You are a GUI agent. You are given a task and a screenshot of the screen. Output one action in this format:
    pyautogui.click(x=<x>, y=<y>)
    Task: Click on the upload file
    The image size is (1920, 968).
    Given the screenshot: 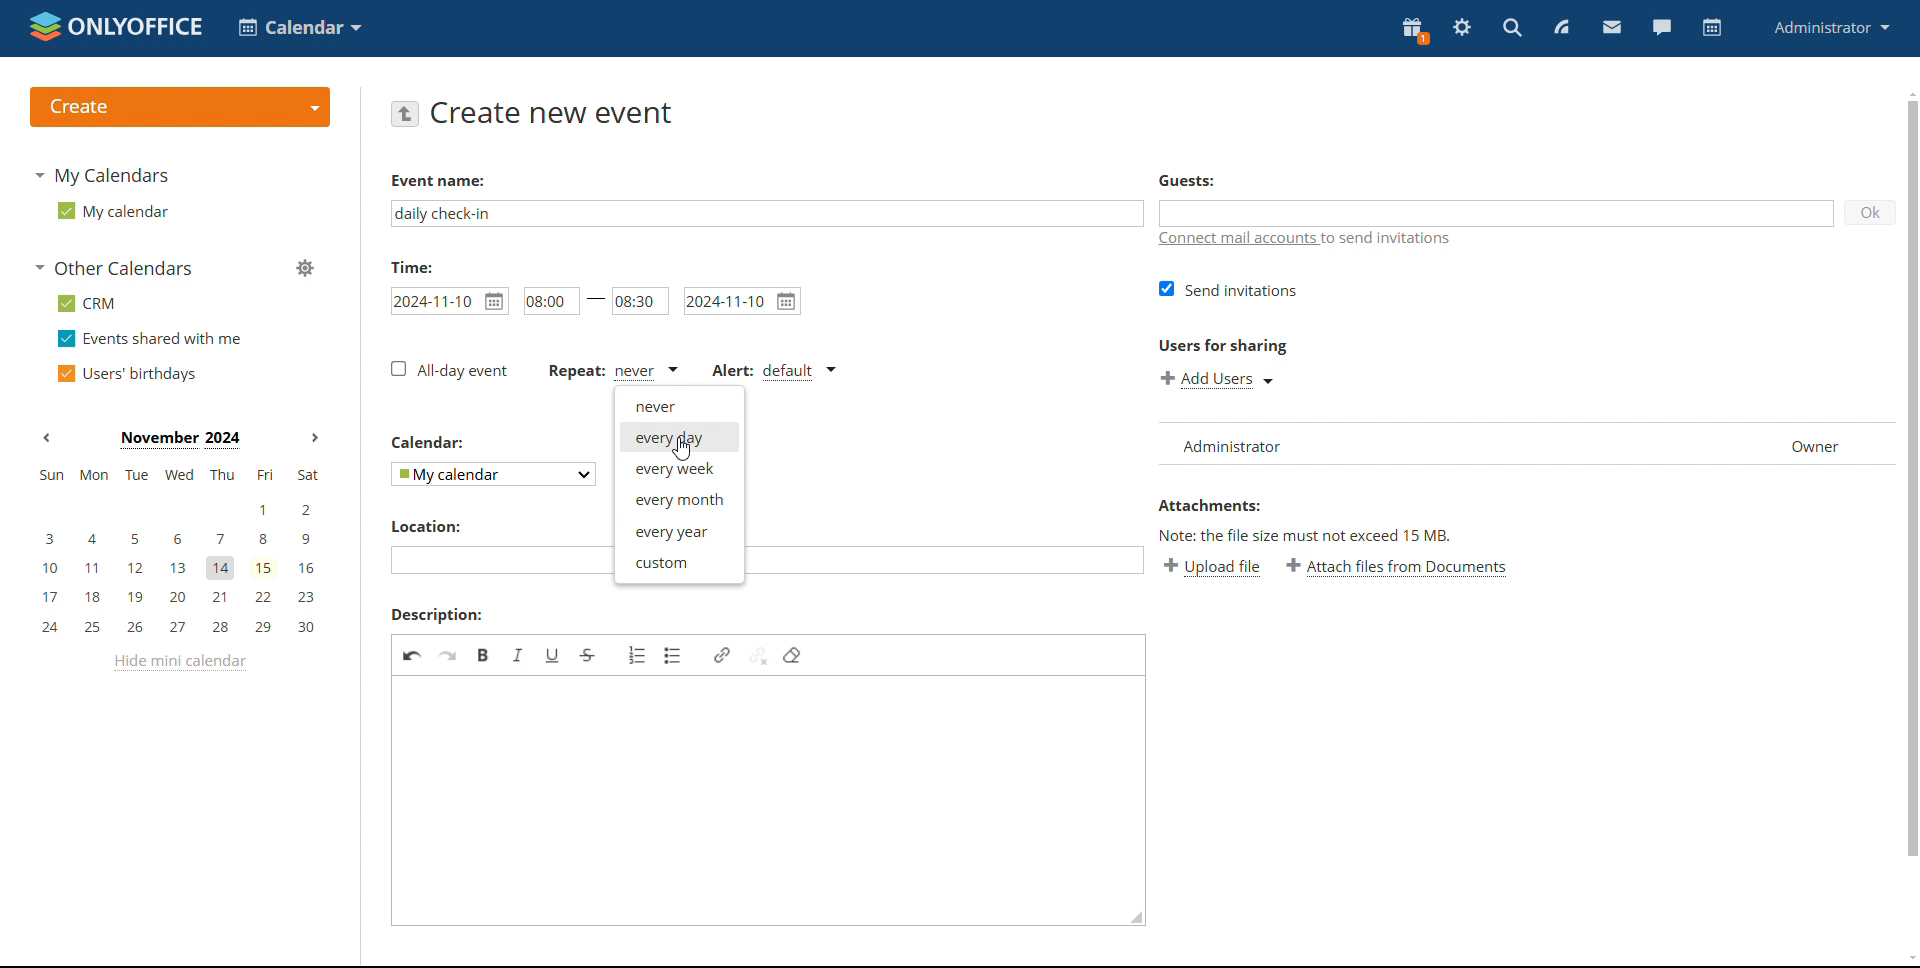 What is the action you would take?
    pyautogui.click(x=1214, y=568)
    